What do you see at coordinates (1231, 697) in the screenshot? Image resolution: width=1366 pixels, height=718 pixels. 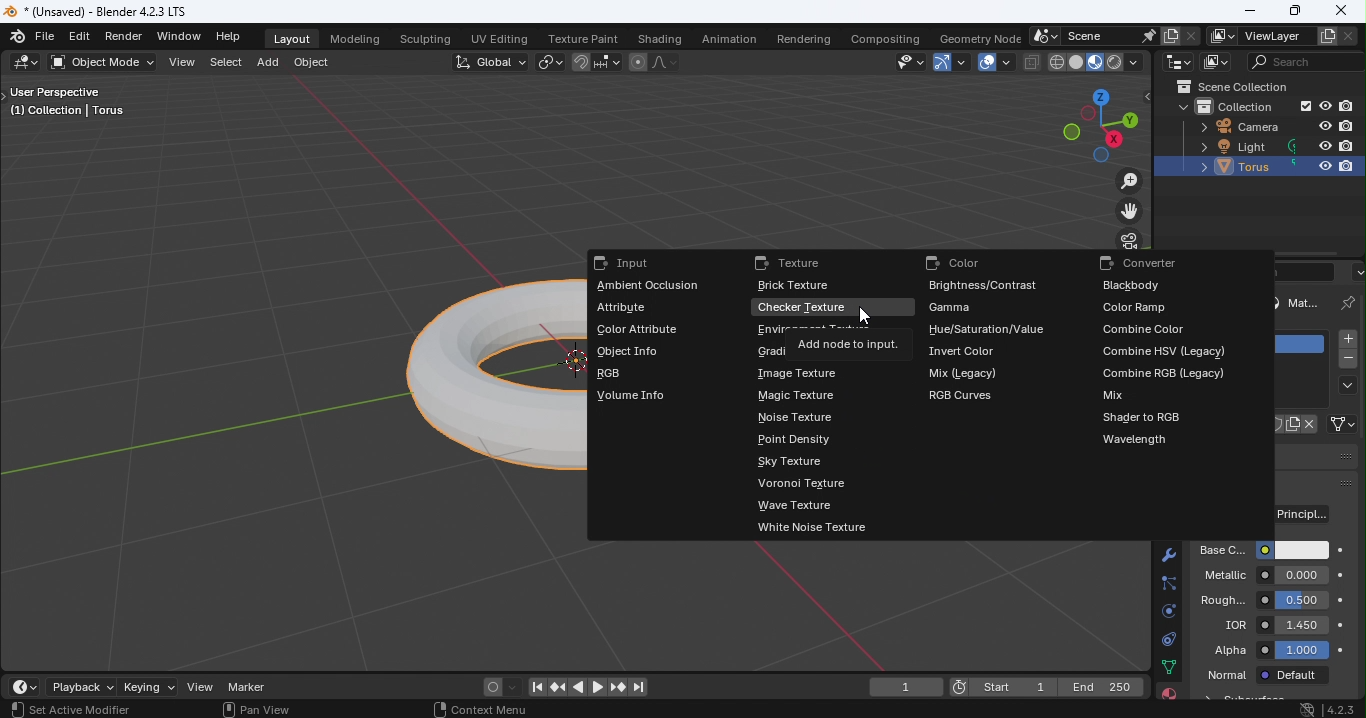 I see `Material` at bounding box center [1231, 697].